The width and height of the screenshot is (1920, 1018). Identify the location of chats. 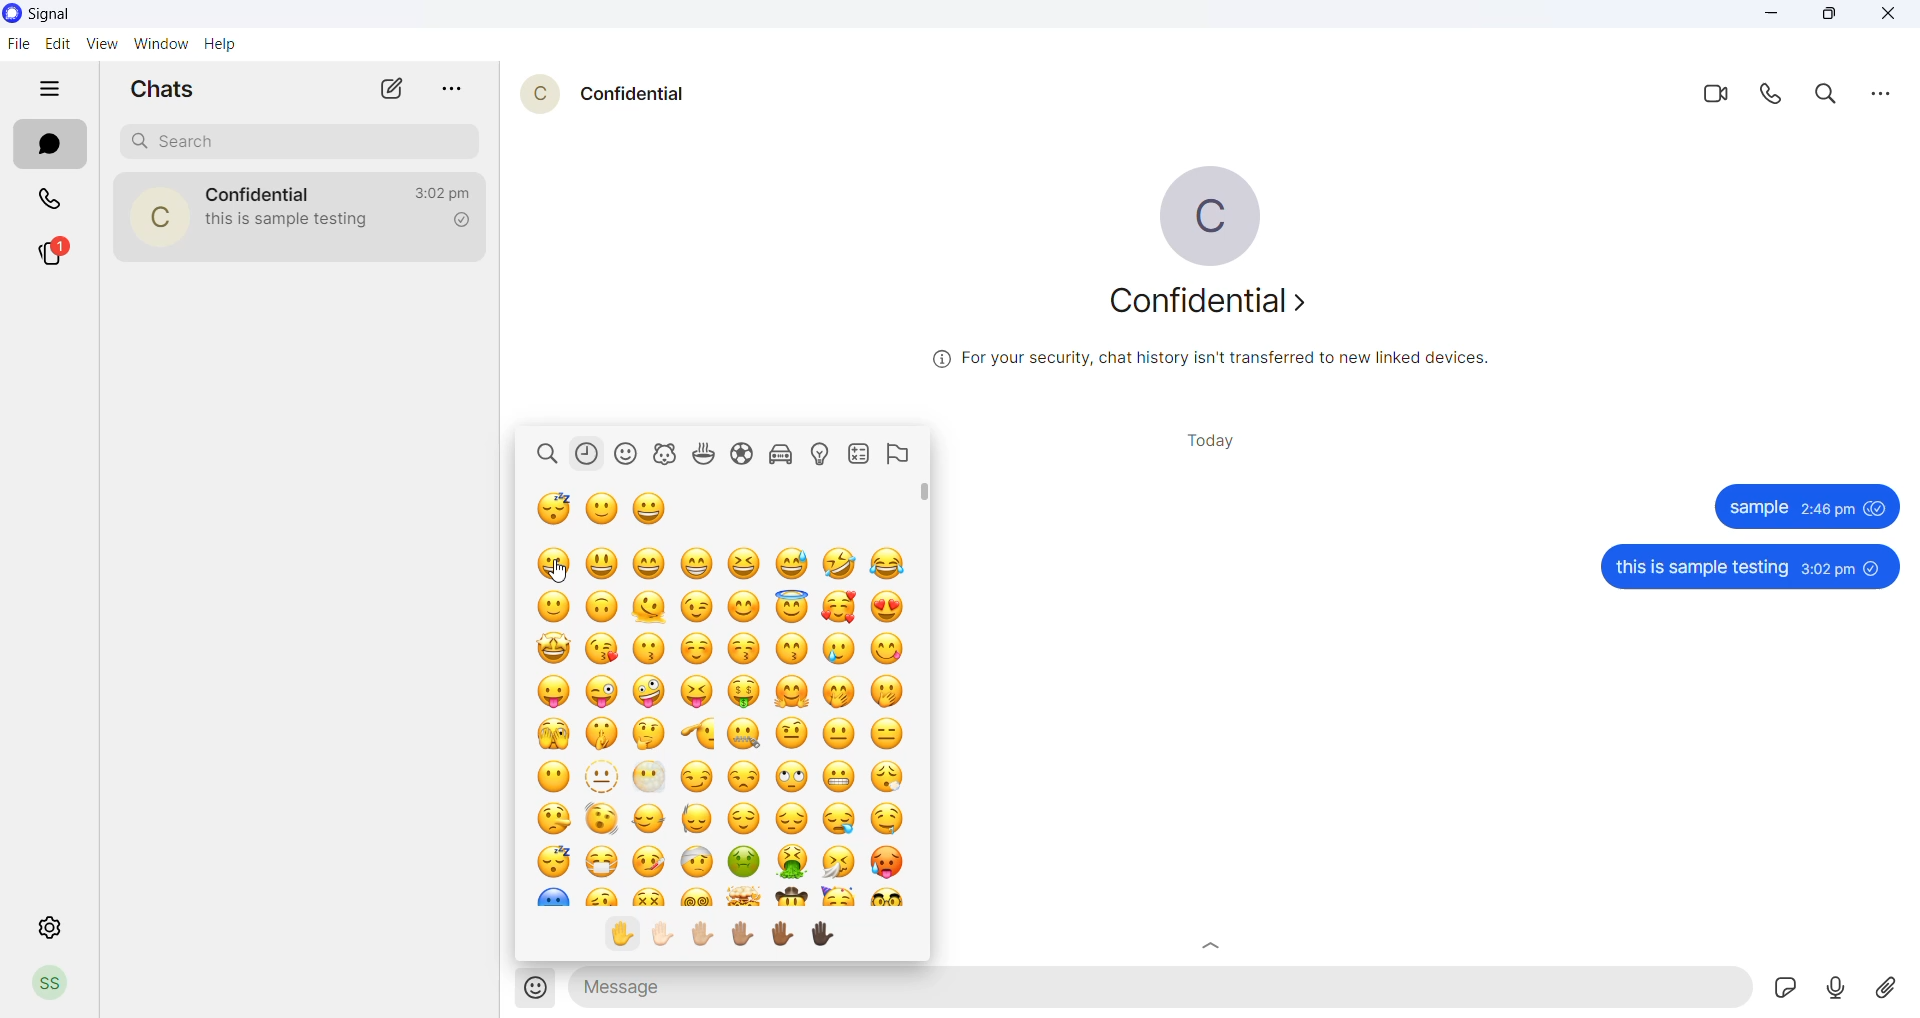
(49, 145).